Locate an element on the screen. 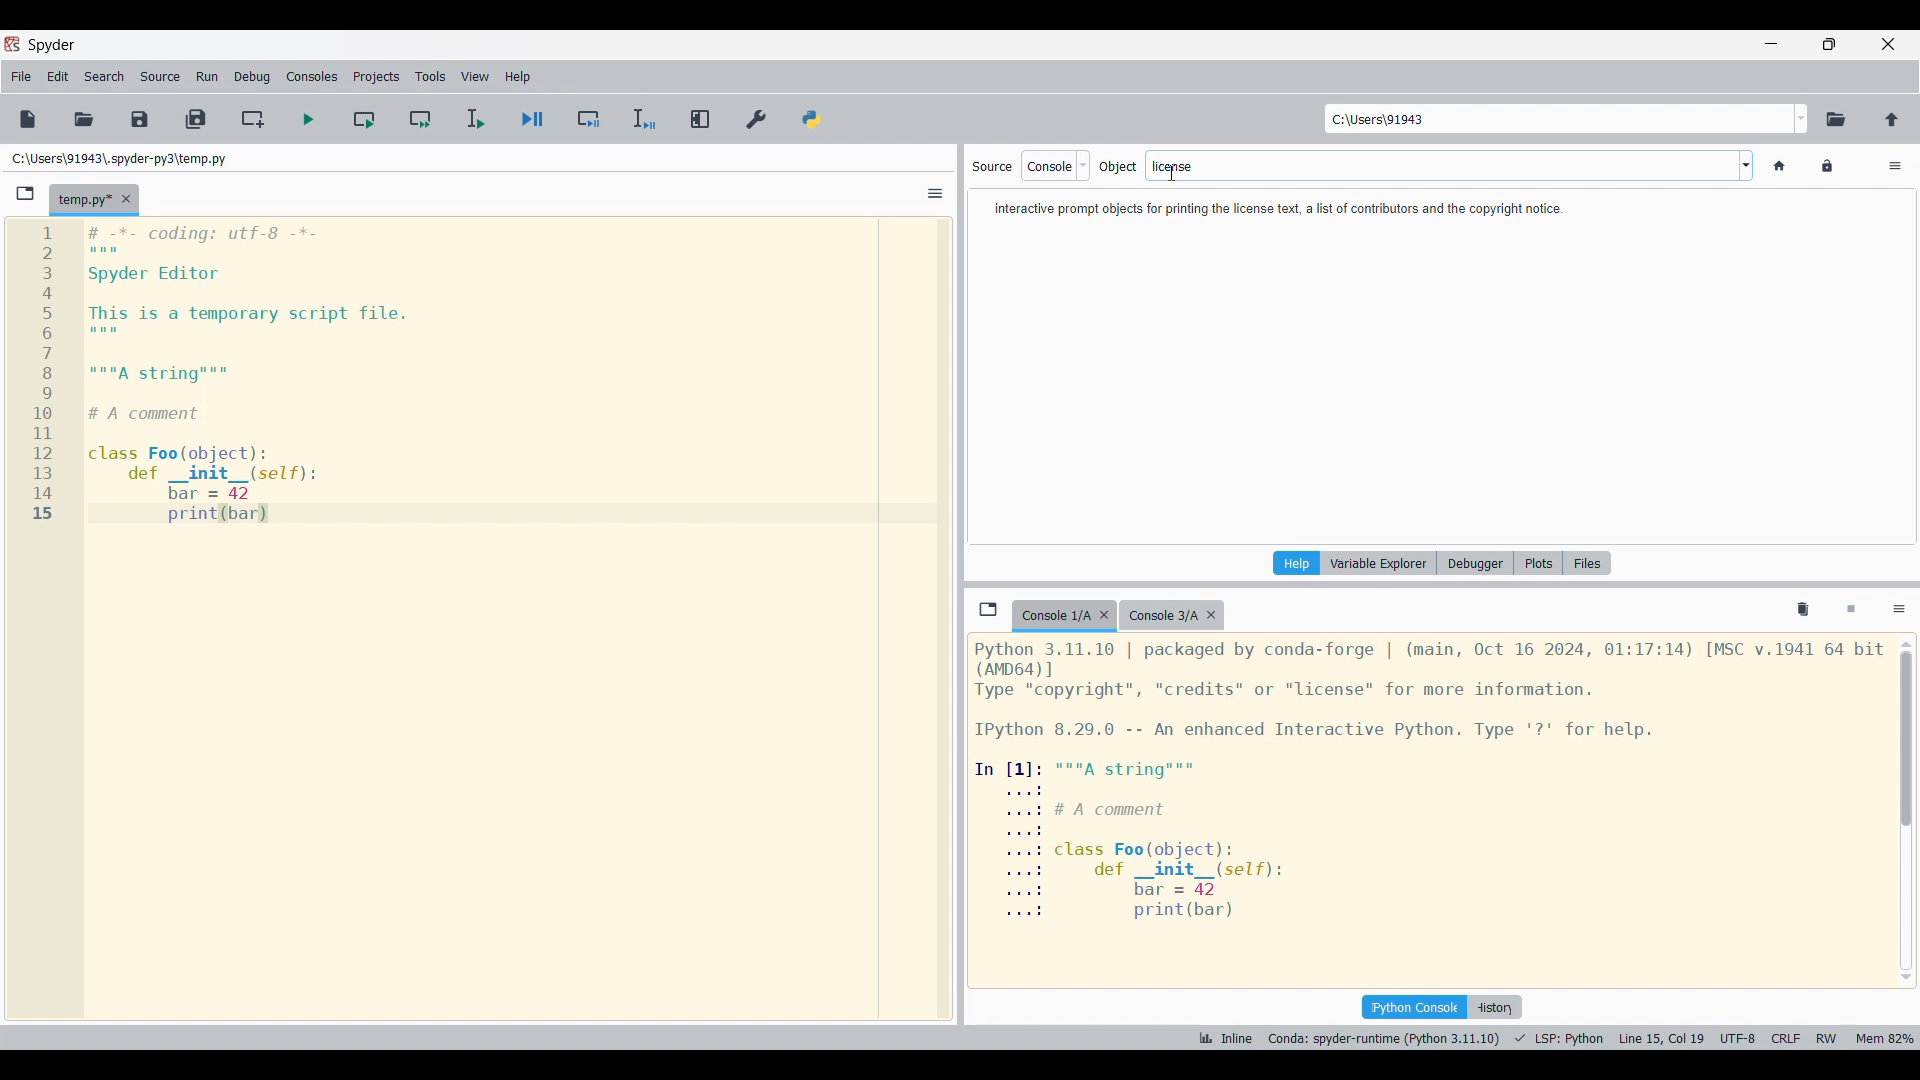 The image size is (1920, 1080). Run menu is located at coordinates (208, 76).